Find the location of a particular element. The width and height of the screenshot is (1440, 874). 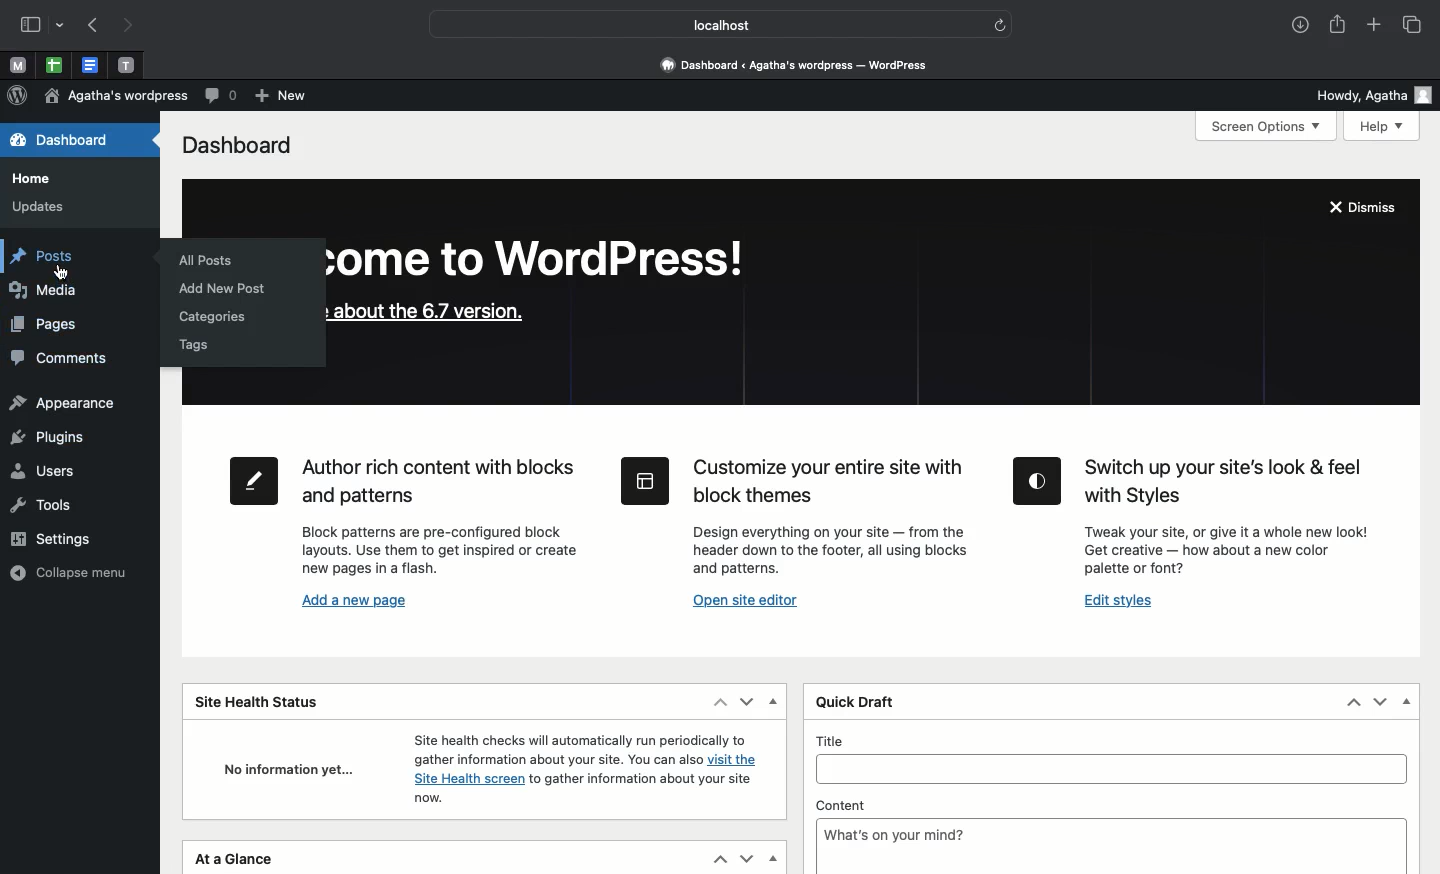

Add new tab is located at coordinates (1373, 26).